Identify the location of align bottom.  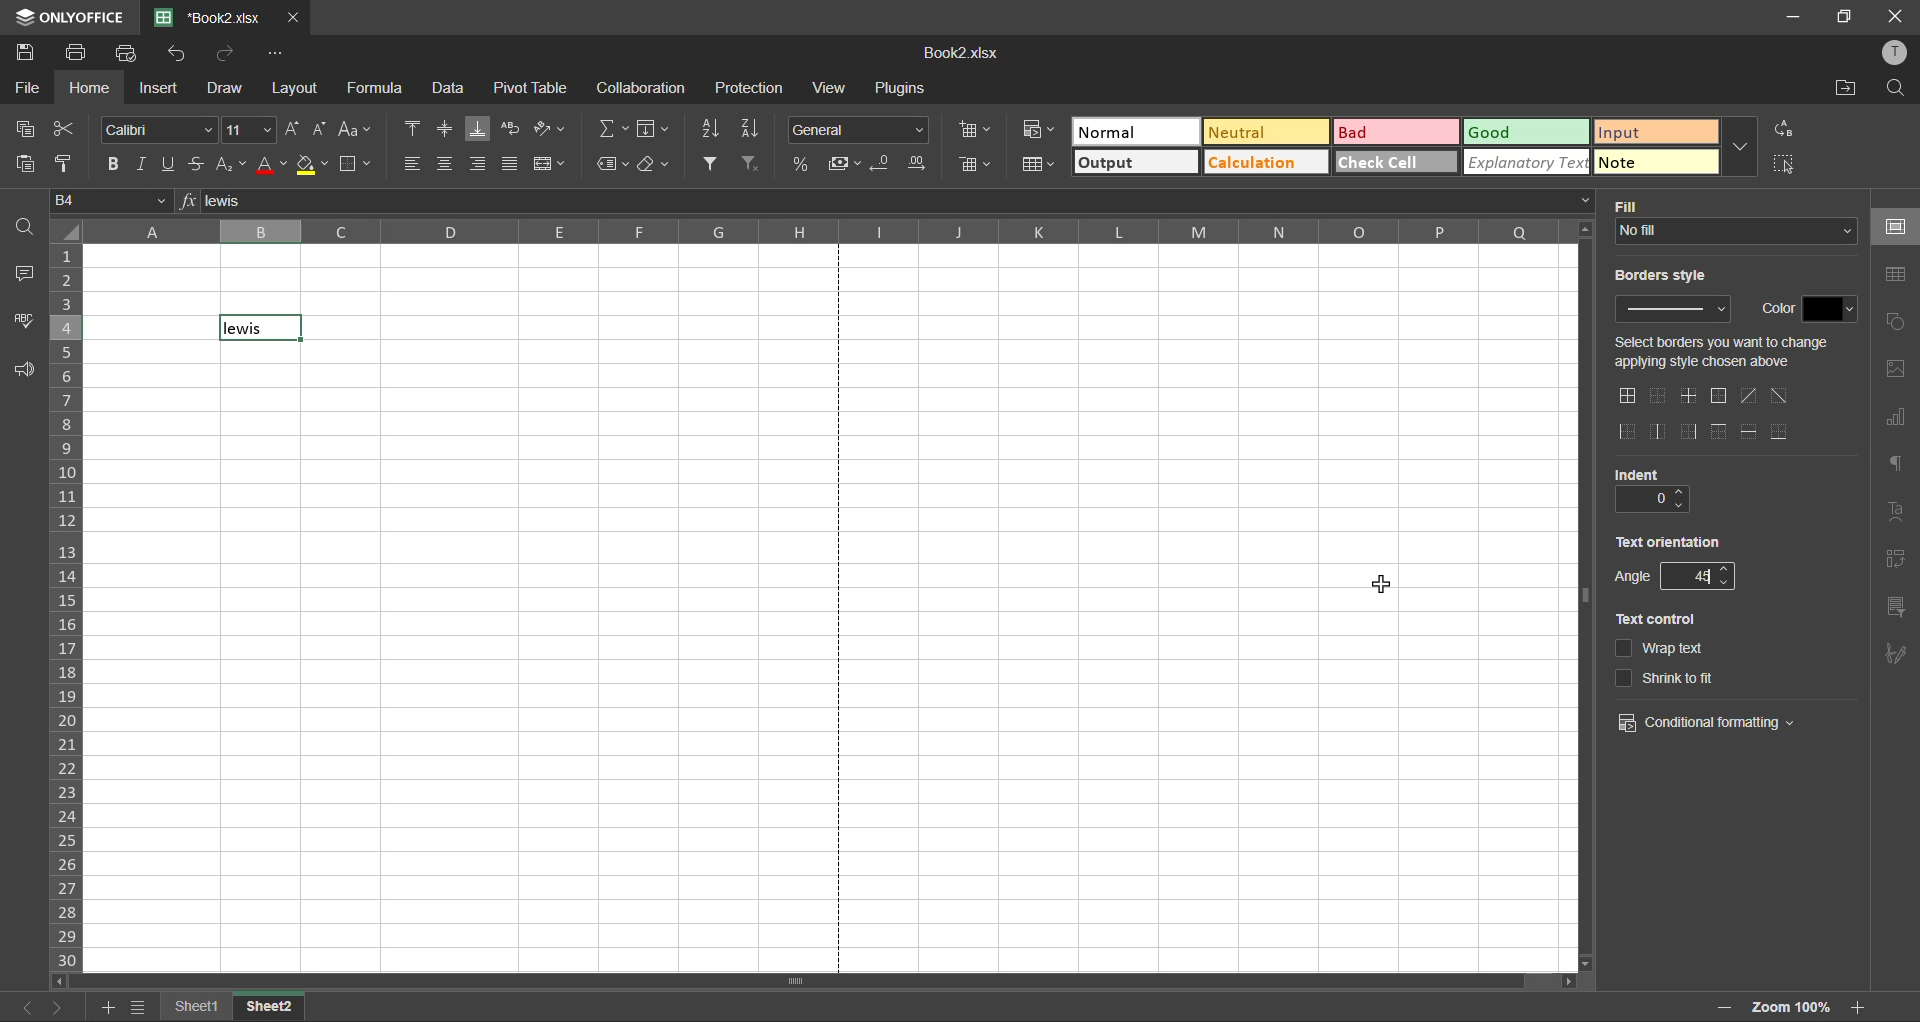
(476, 129).